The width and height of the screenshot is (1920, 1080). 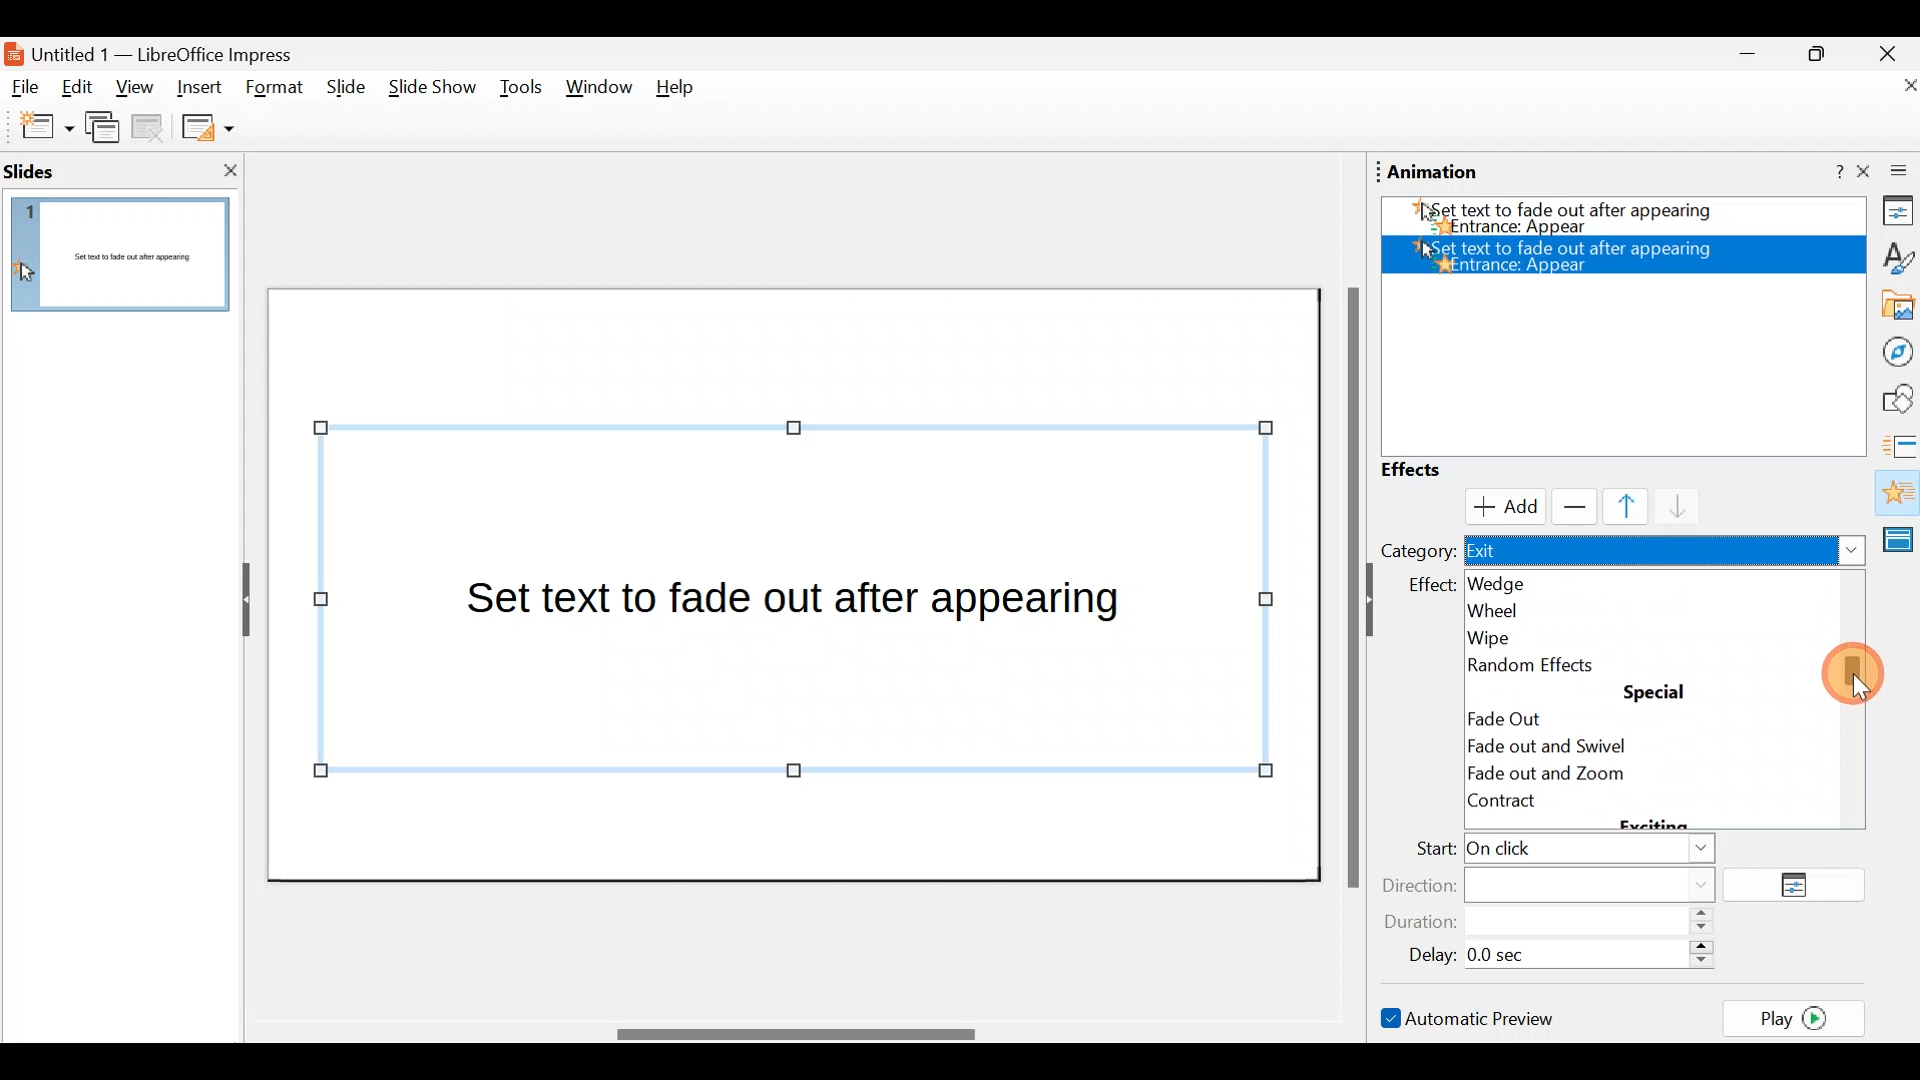 What do you see at coordinates (1653, 694) in the screenshot?
I see `special` at bounding box center [1653, 694].